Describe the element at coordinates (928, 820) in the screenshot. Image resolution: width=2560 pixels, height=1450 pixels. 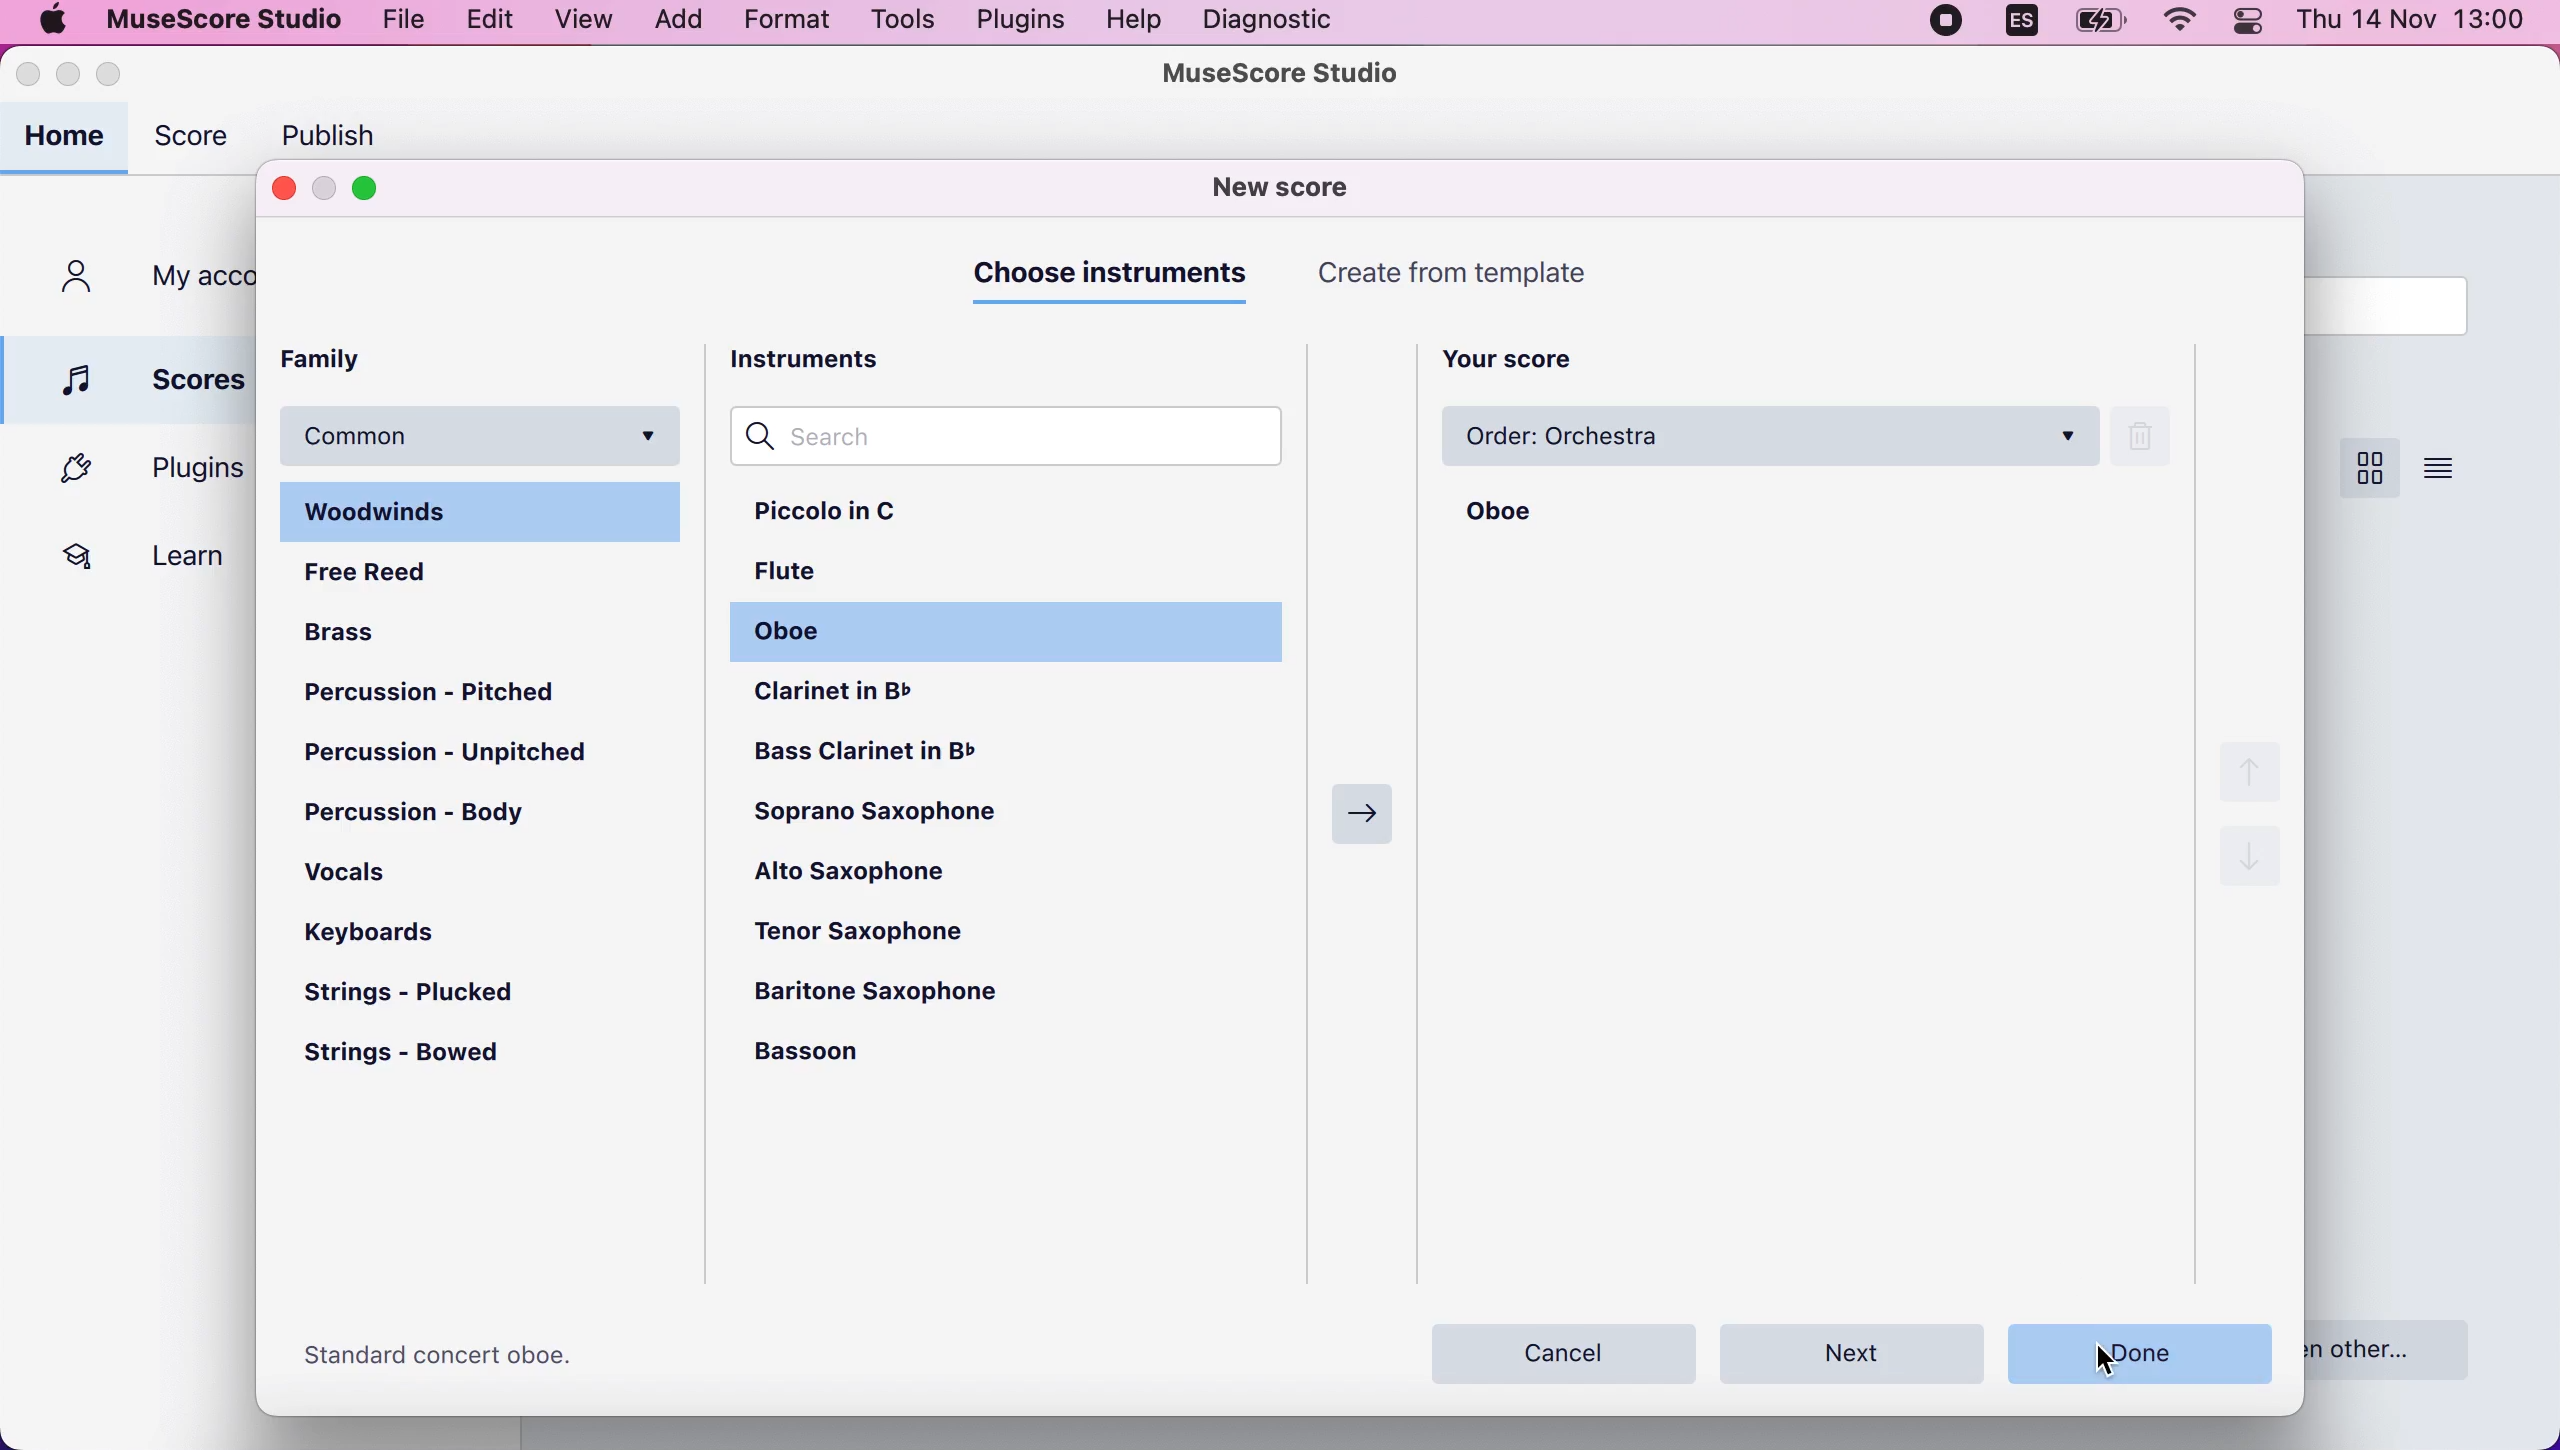
I see `soprano saxophone` at that location.